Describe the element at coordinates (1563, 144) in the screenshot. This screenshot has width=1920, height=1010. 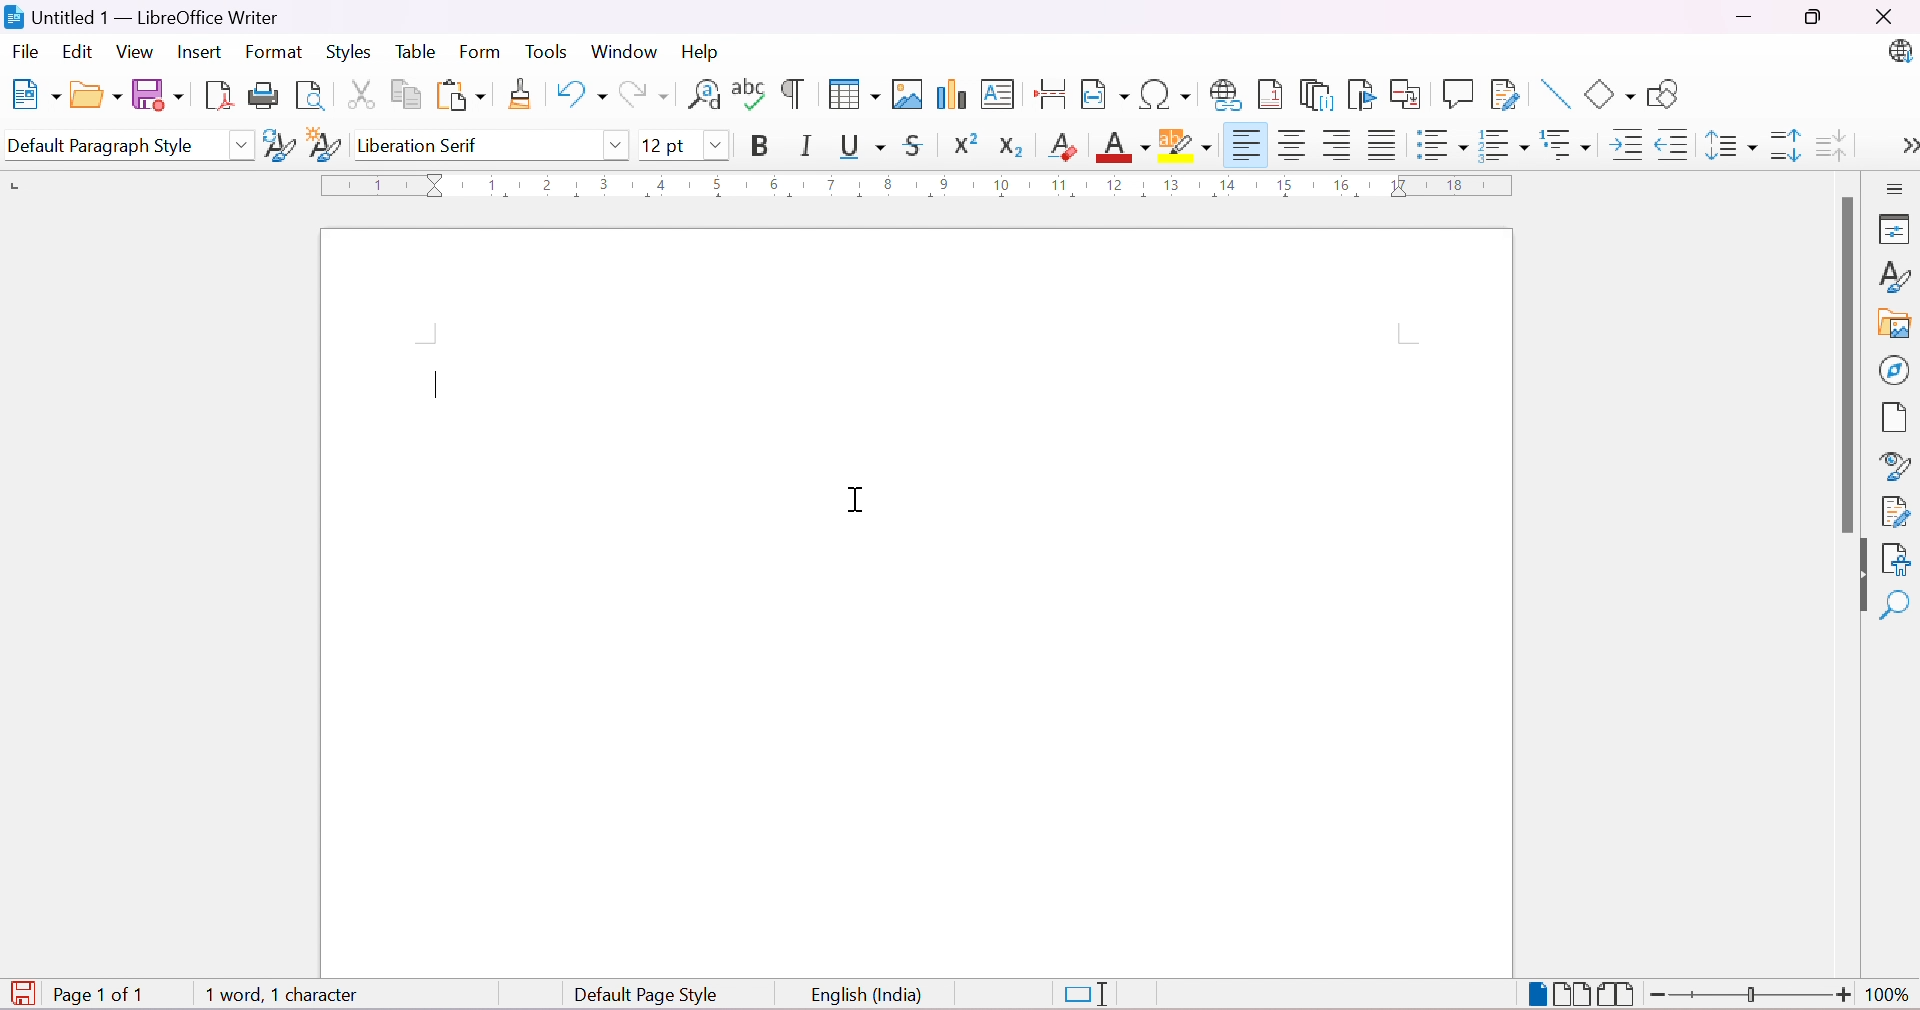
I see `Select Outline Format` at that location.